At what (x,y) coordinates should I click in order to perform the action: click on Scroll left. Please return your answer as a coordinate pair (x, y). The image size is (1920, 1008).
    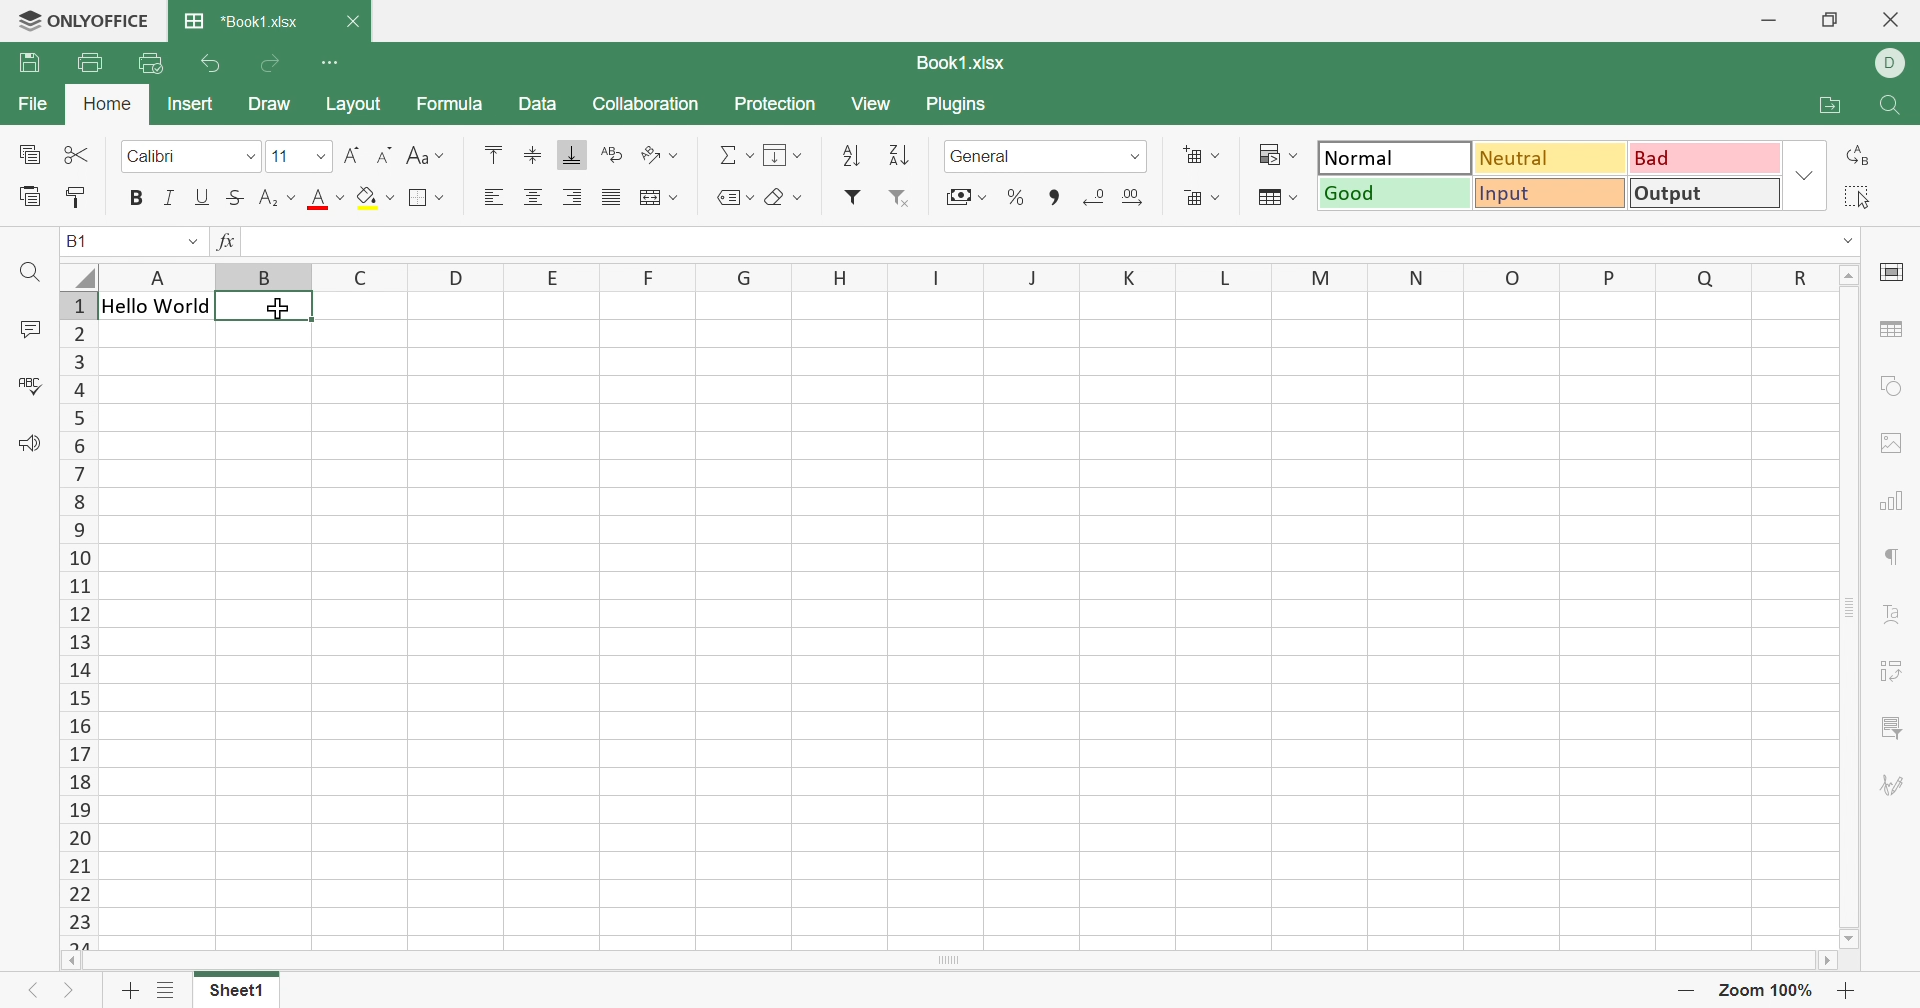
    Looking at the image, I should click on (69, 961).